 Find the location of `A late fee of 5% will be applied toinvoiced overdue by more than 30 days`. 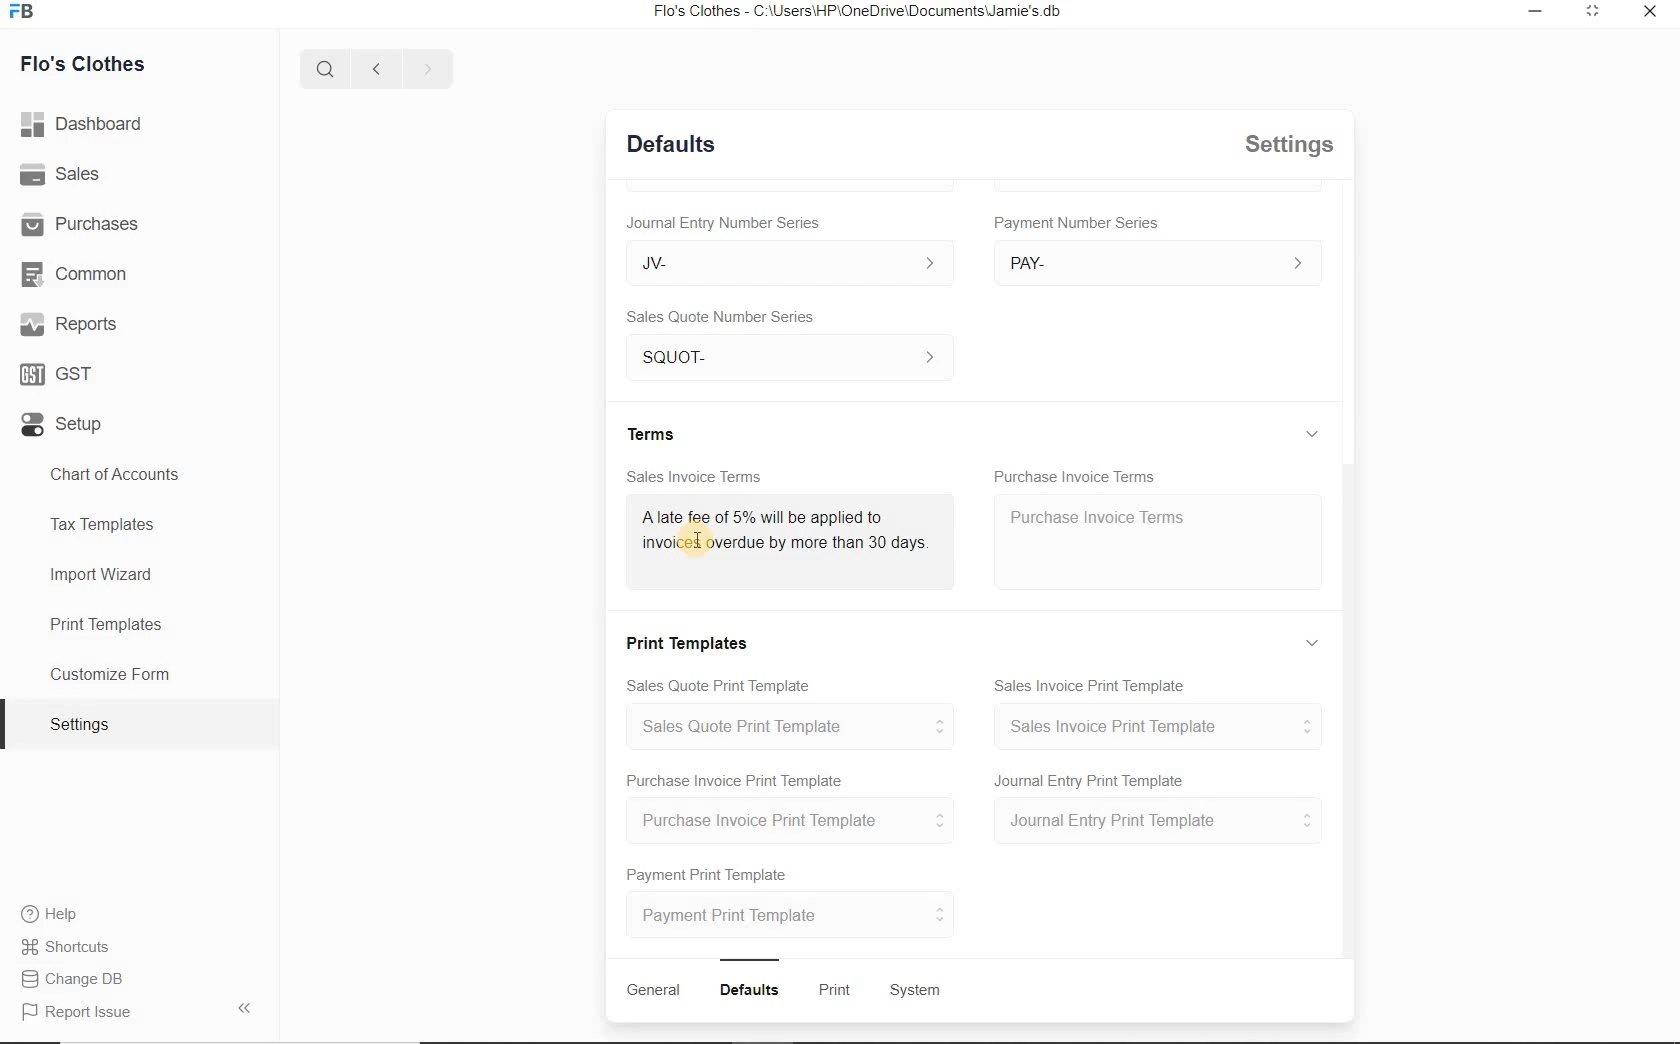

A late fee of 5% will be applied toinvoiced overdue by more than 30 days is located at coordinates (783, 536).